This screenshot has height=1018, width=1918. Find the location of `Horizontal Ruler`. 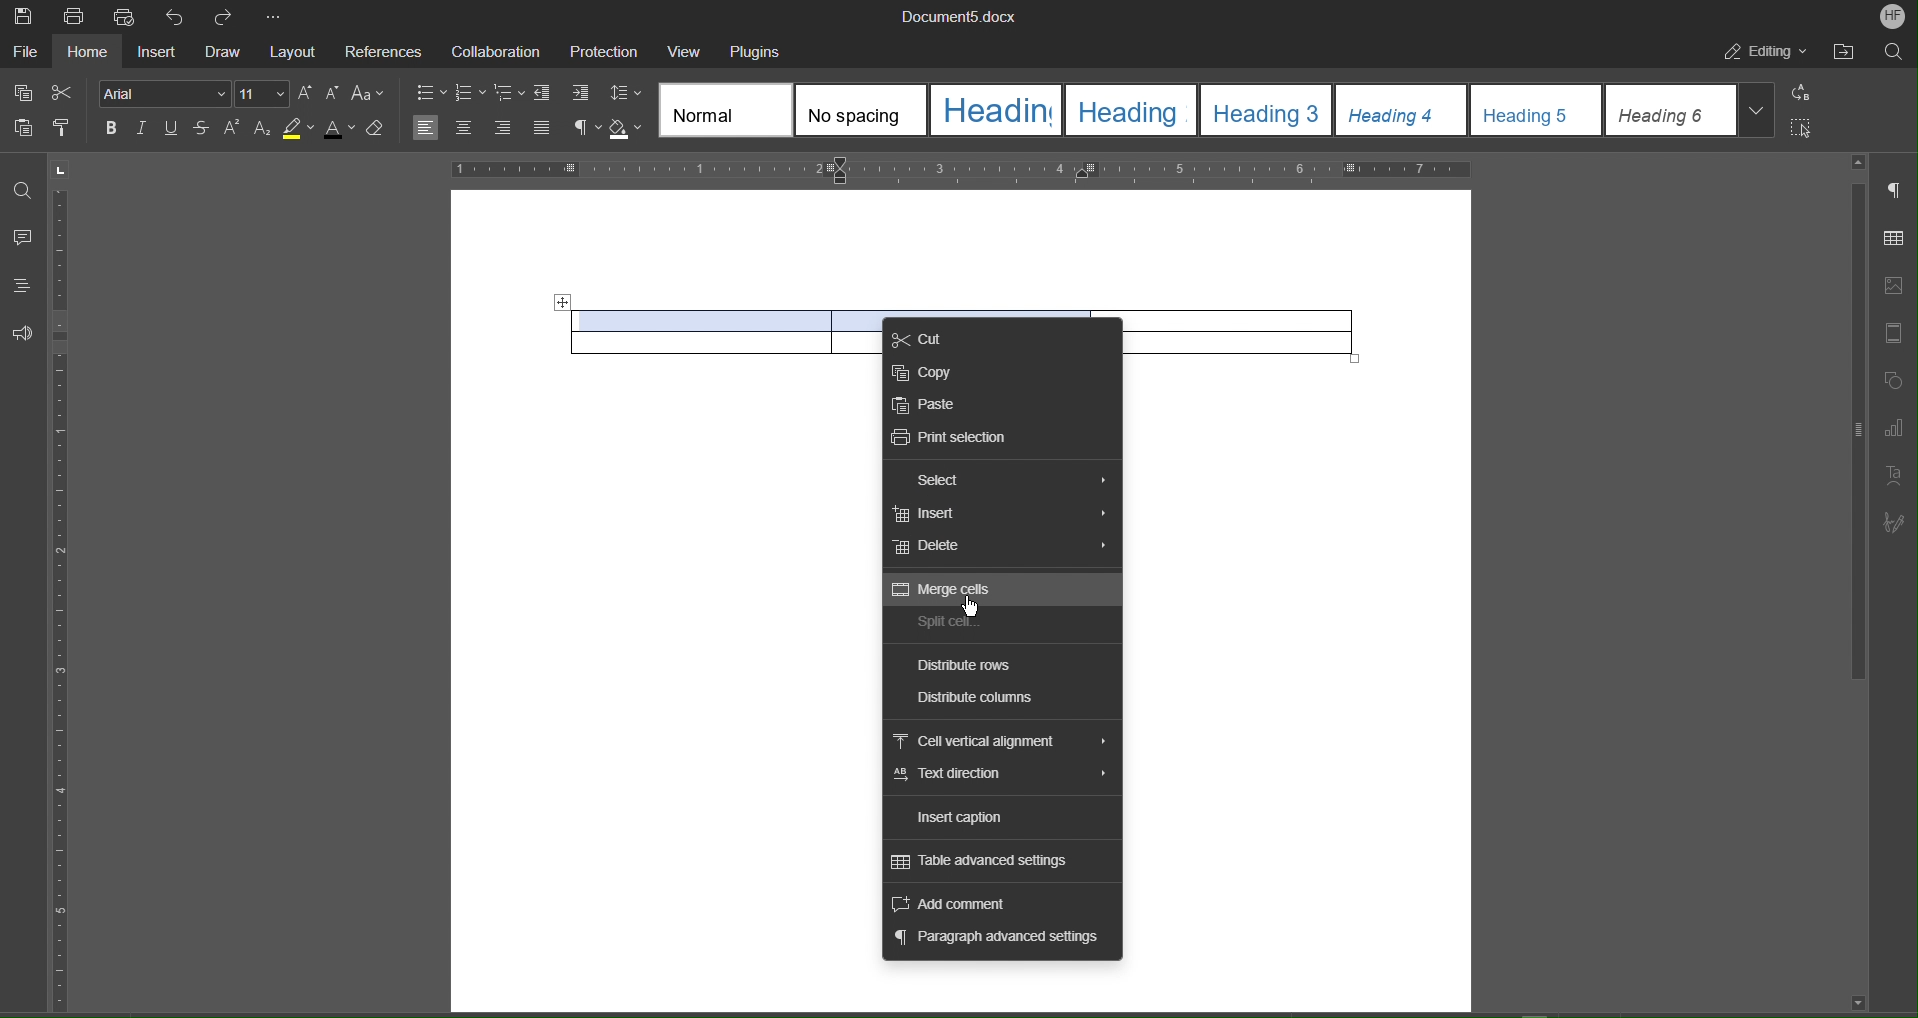

Horizontal Ruler is located at coordinates (960, 169).